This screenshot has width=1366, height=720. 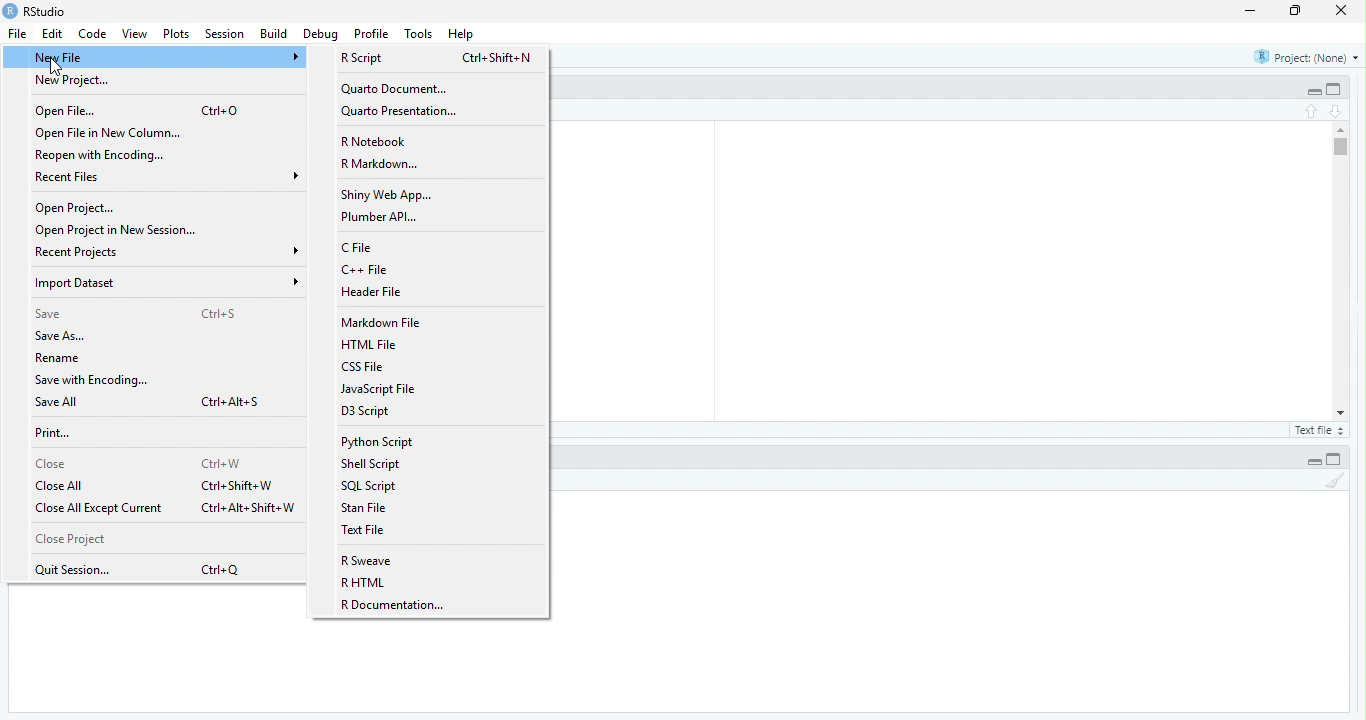 I want to click on cursor, so click(x=53, y=66).